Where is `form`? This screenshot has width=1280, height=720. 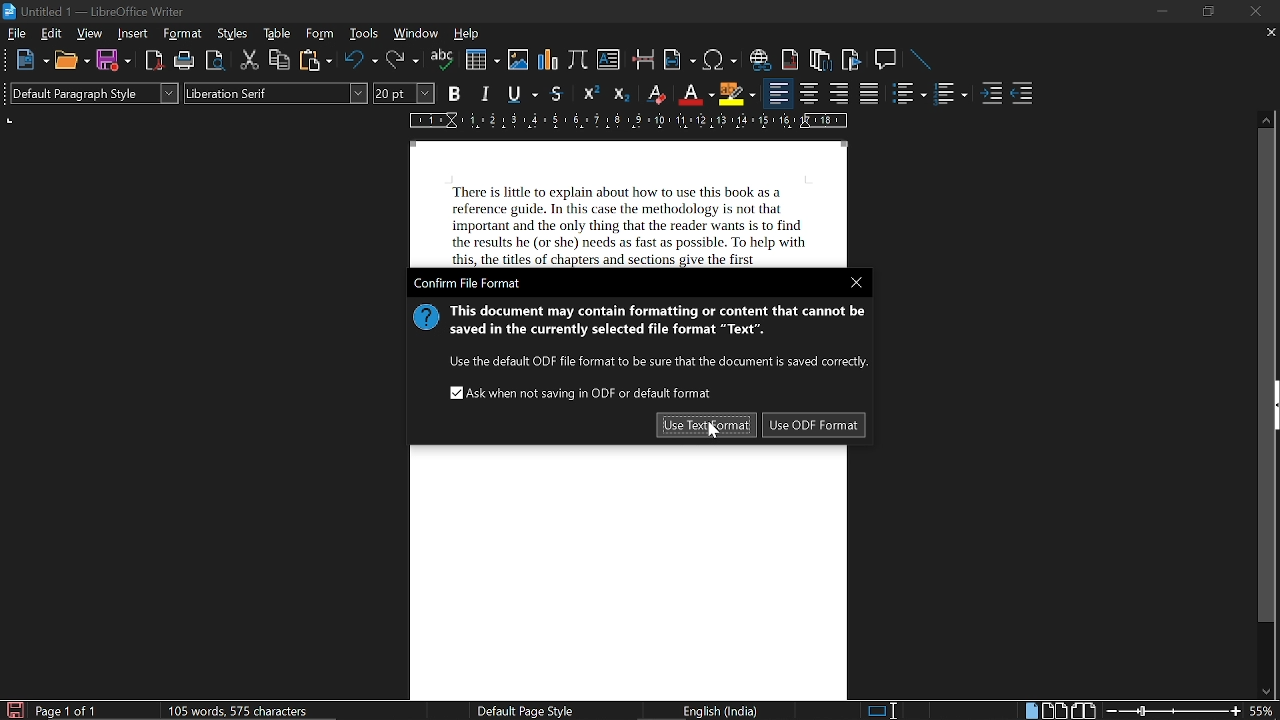 form is located at coordinates (321, 33).